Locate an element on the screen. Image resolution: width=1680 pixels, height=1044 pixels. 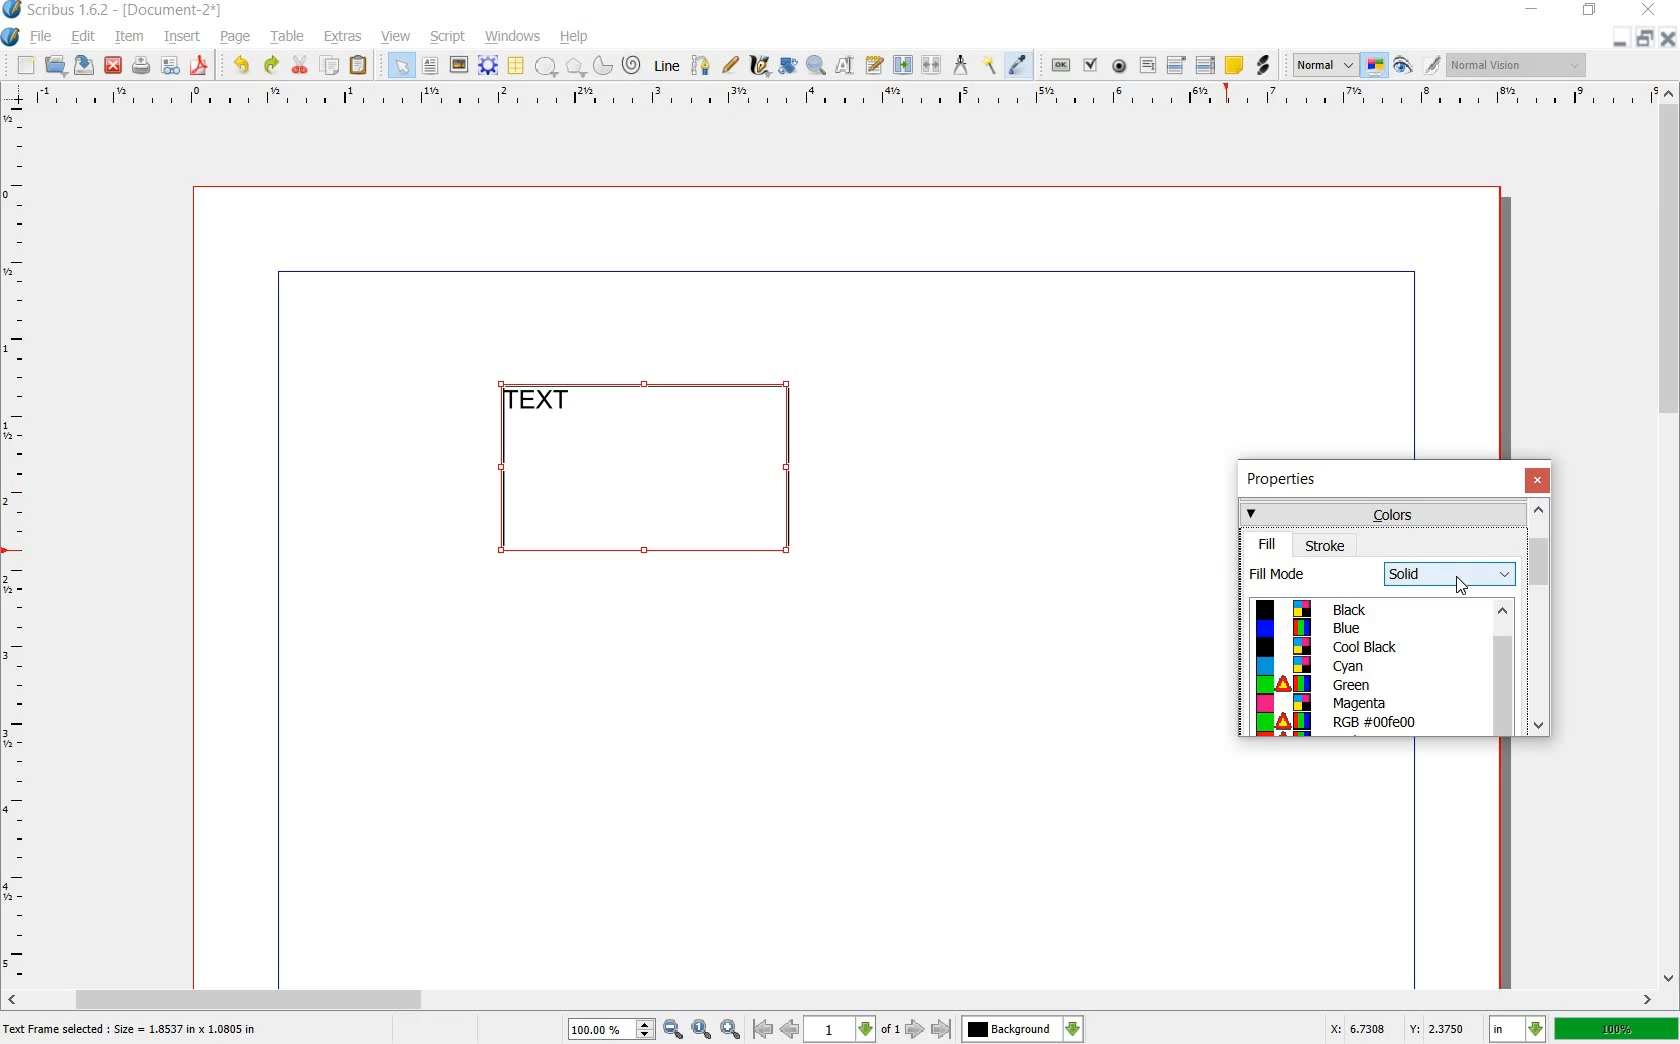
zoom in or out is located at coordinates (815, 67).